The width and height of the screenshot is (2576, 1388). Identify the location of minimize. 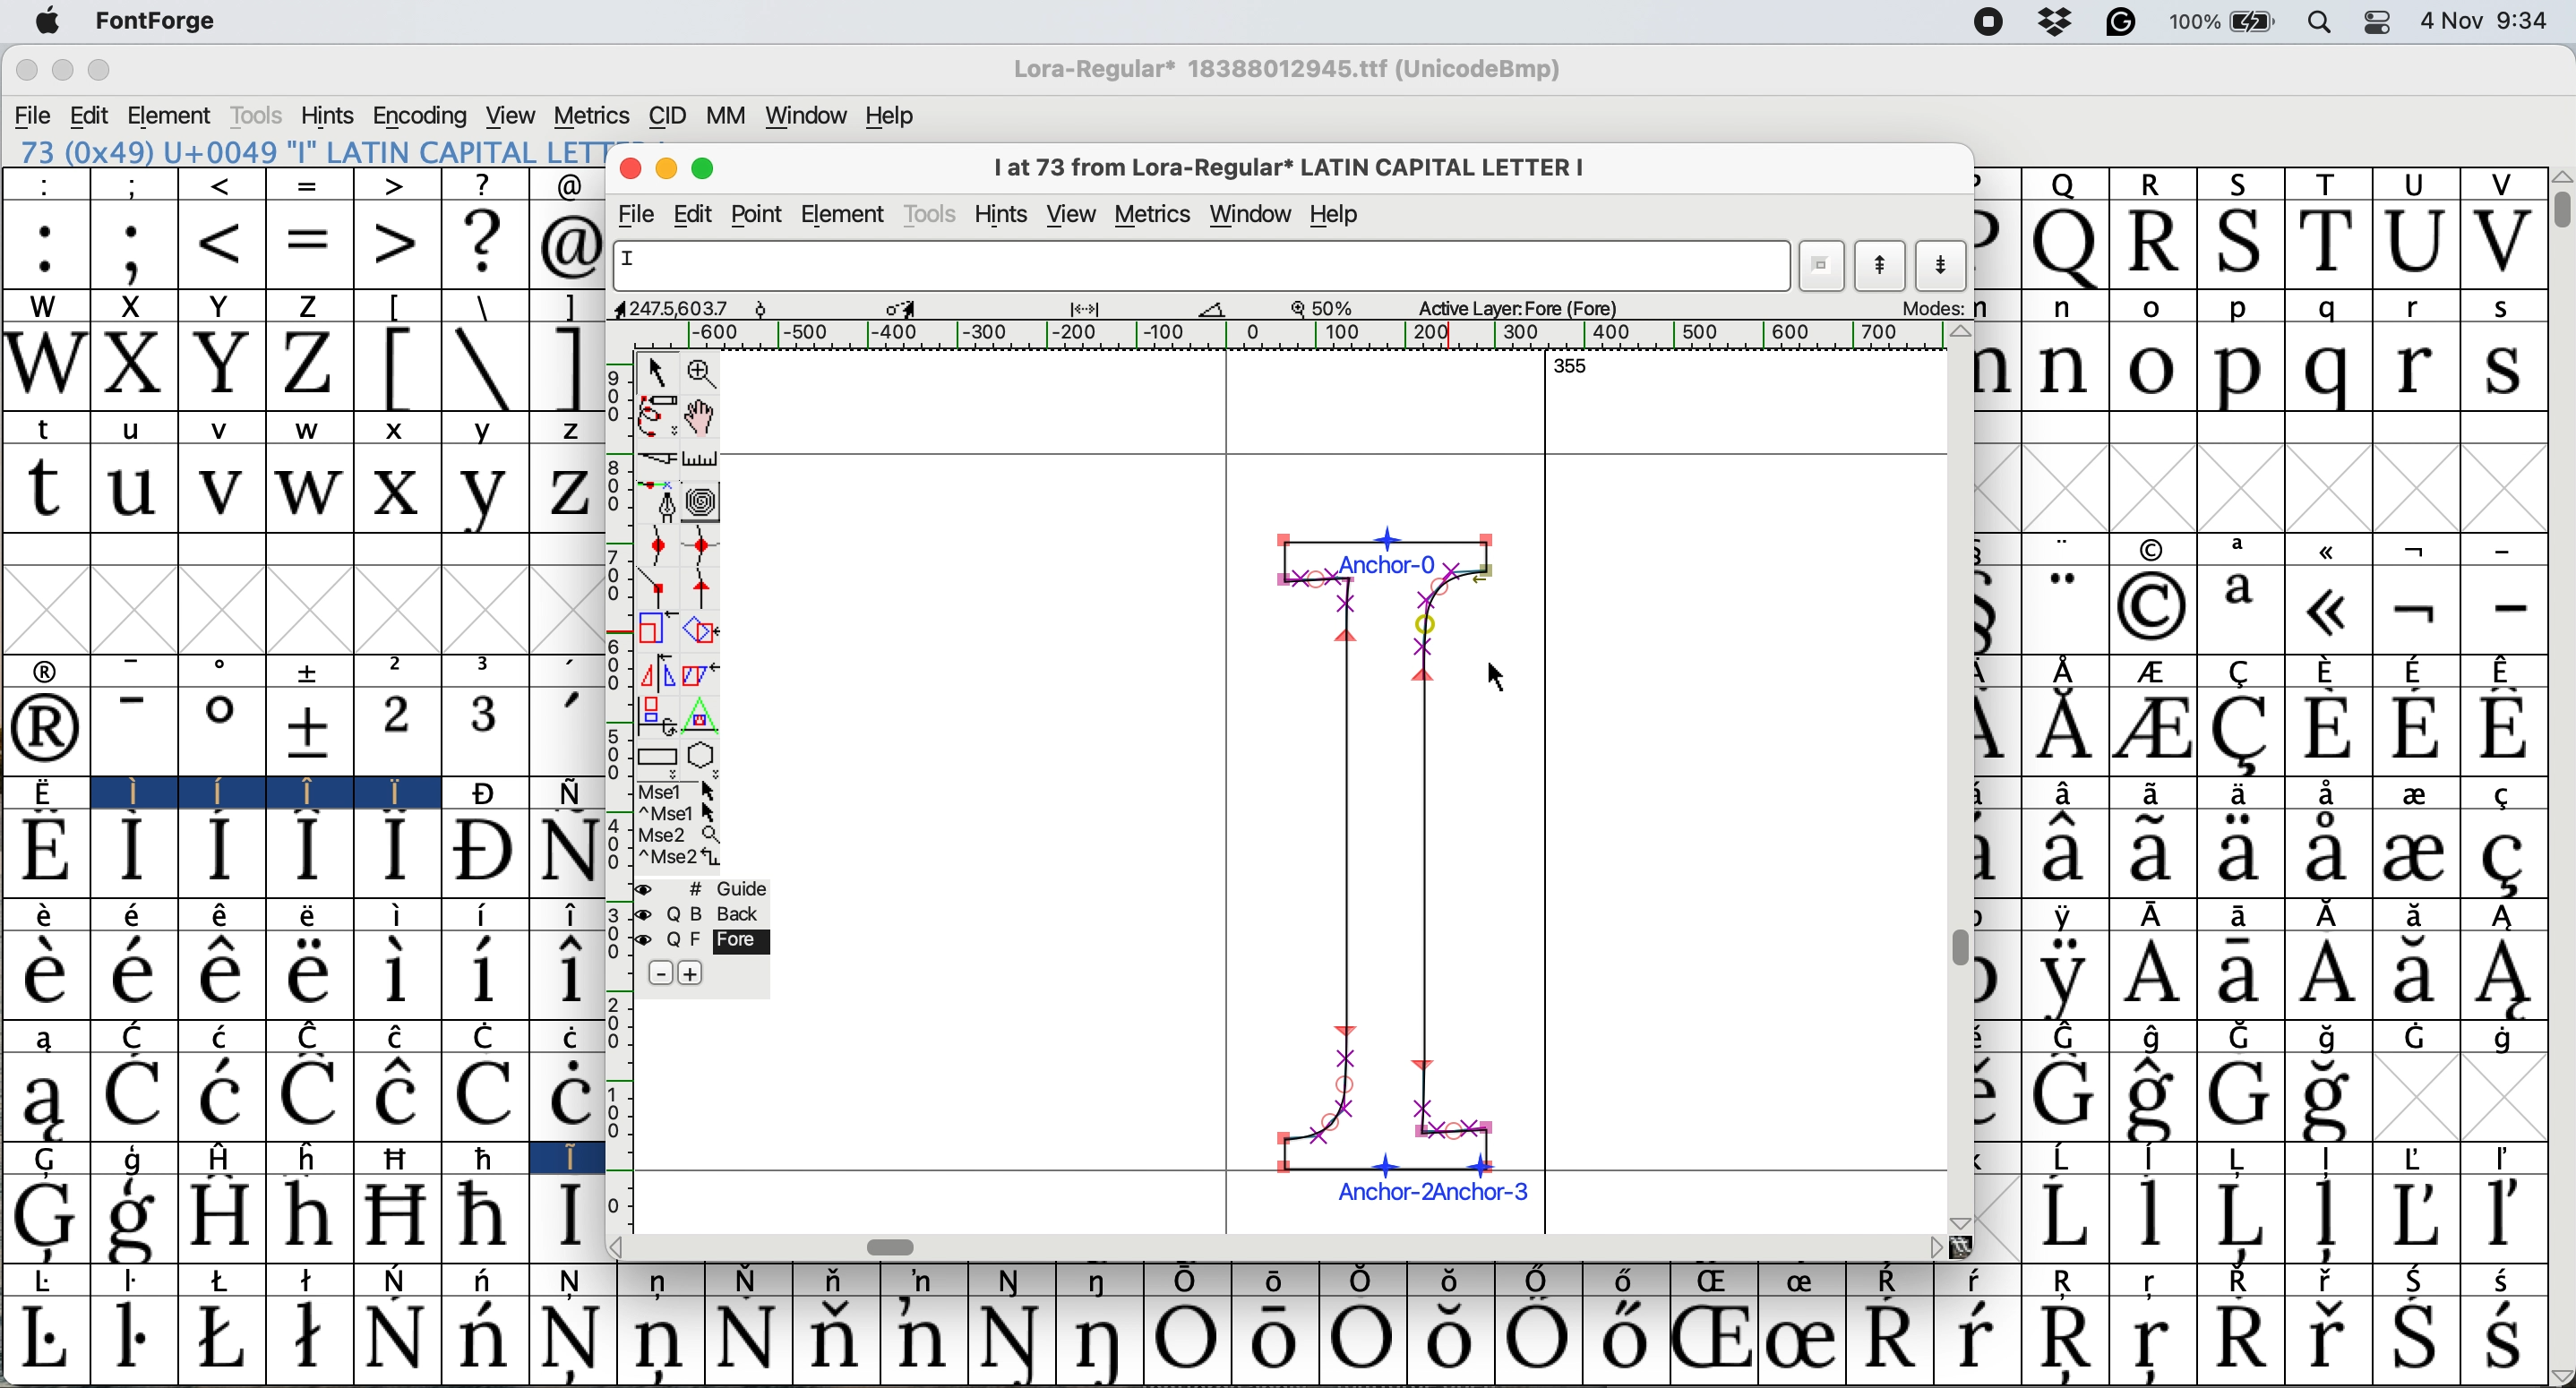
(60, 69).